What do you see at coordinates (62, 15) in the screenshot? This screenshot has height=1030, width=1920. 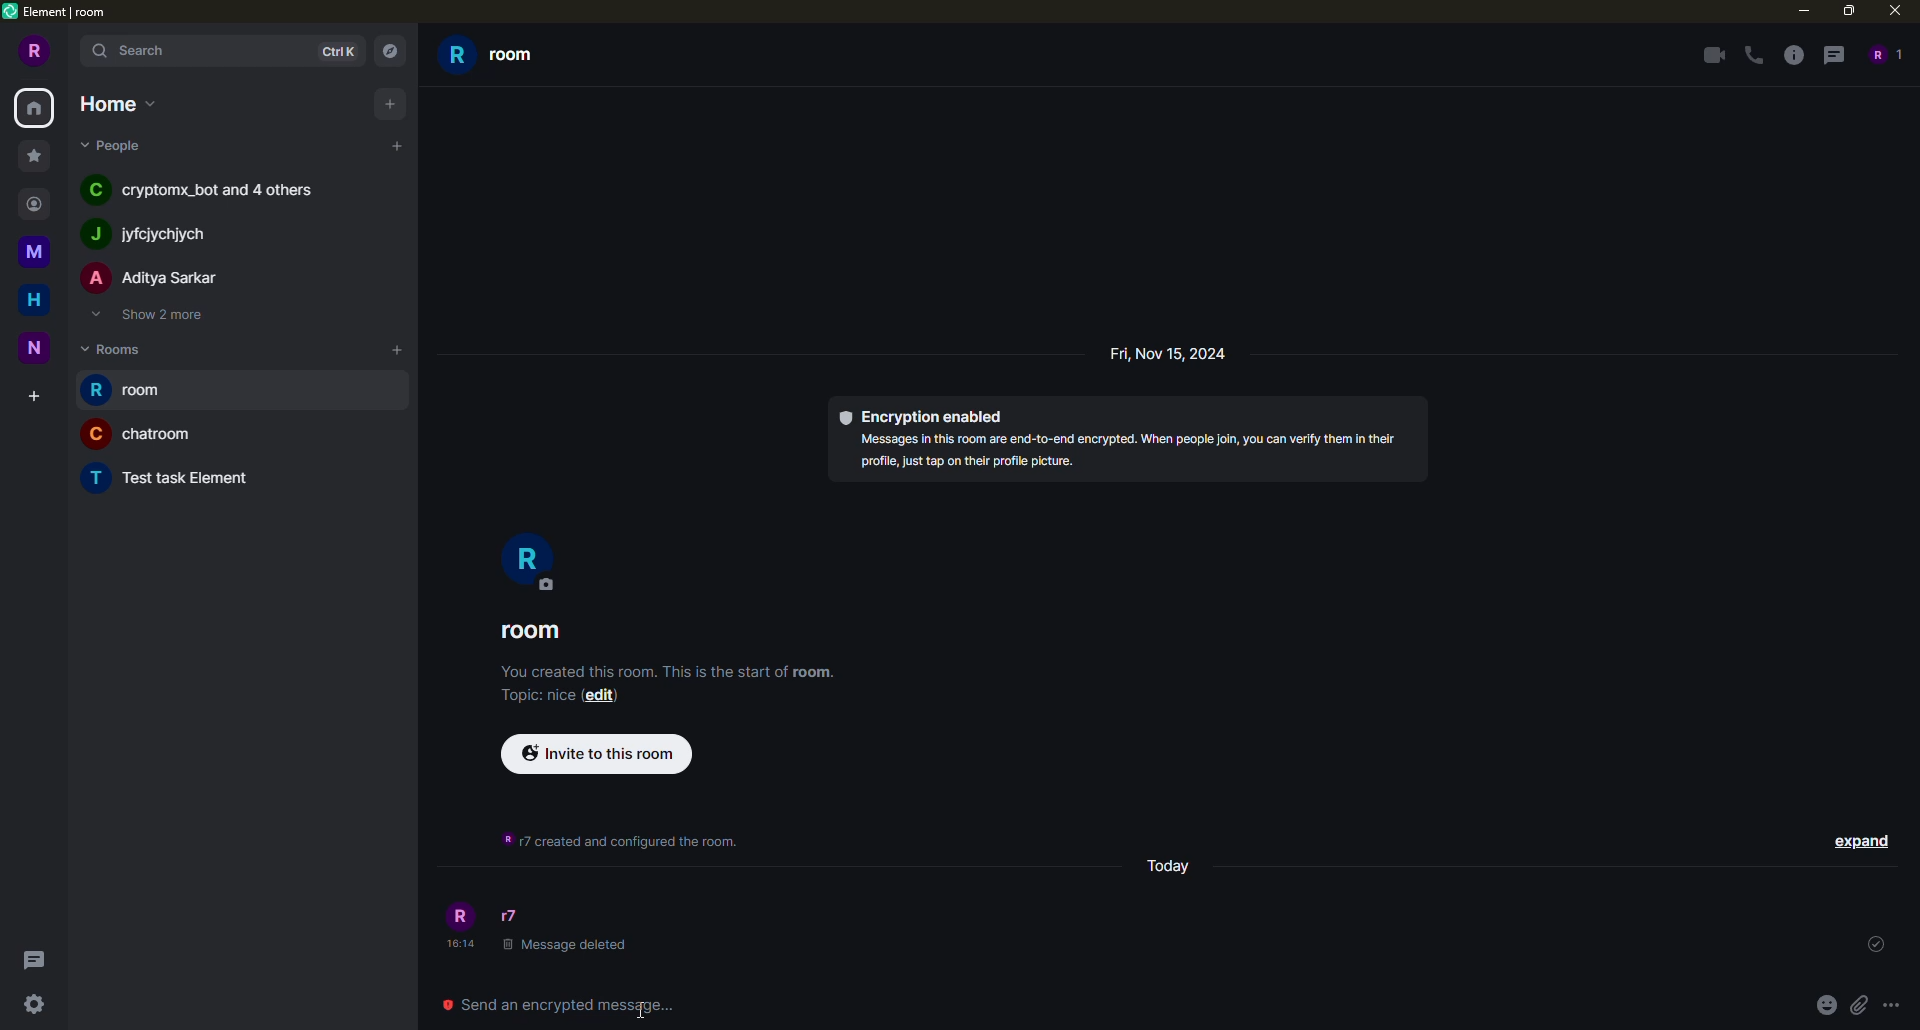 I see `element` at bounding box center [62, 15].